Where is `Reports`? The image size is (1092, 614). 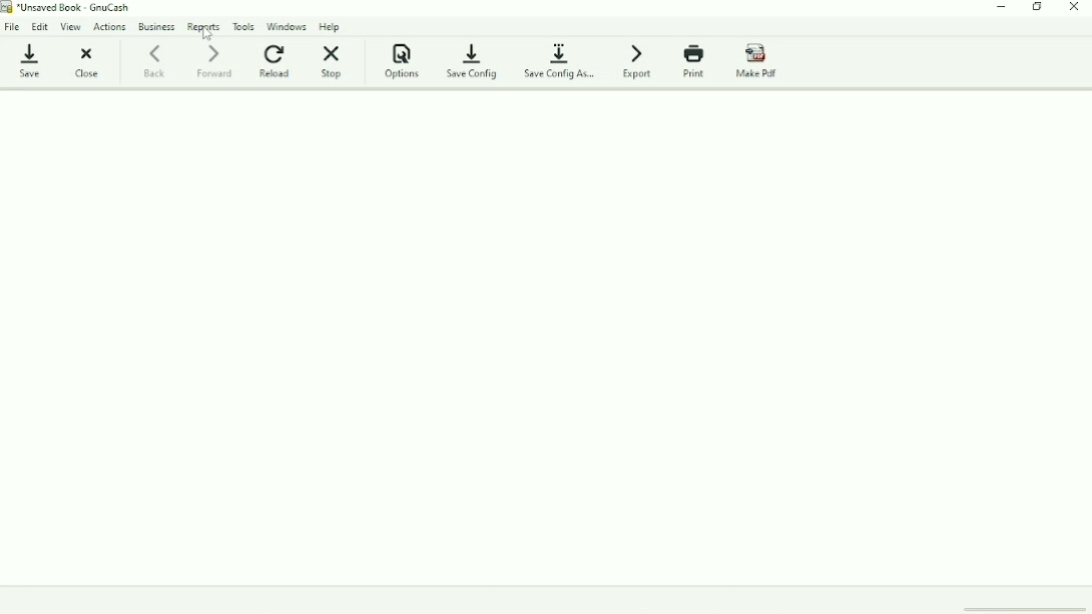 Reports is located at coordinates (205, 27).